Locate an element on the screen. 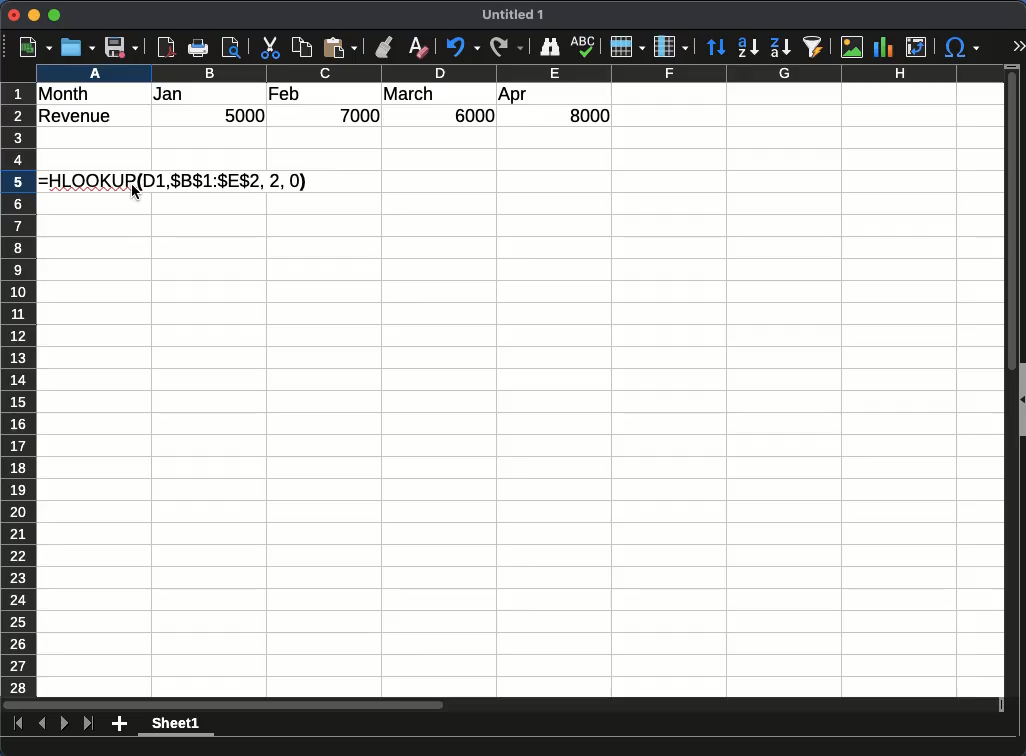 The width and height of the screenshot is (1026, 756). pivot table is located at coordinates (916, 47).